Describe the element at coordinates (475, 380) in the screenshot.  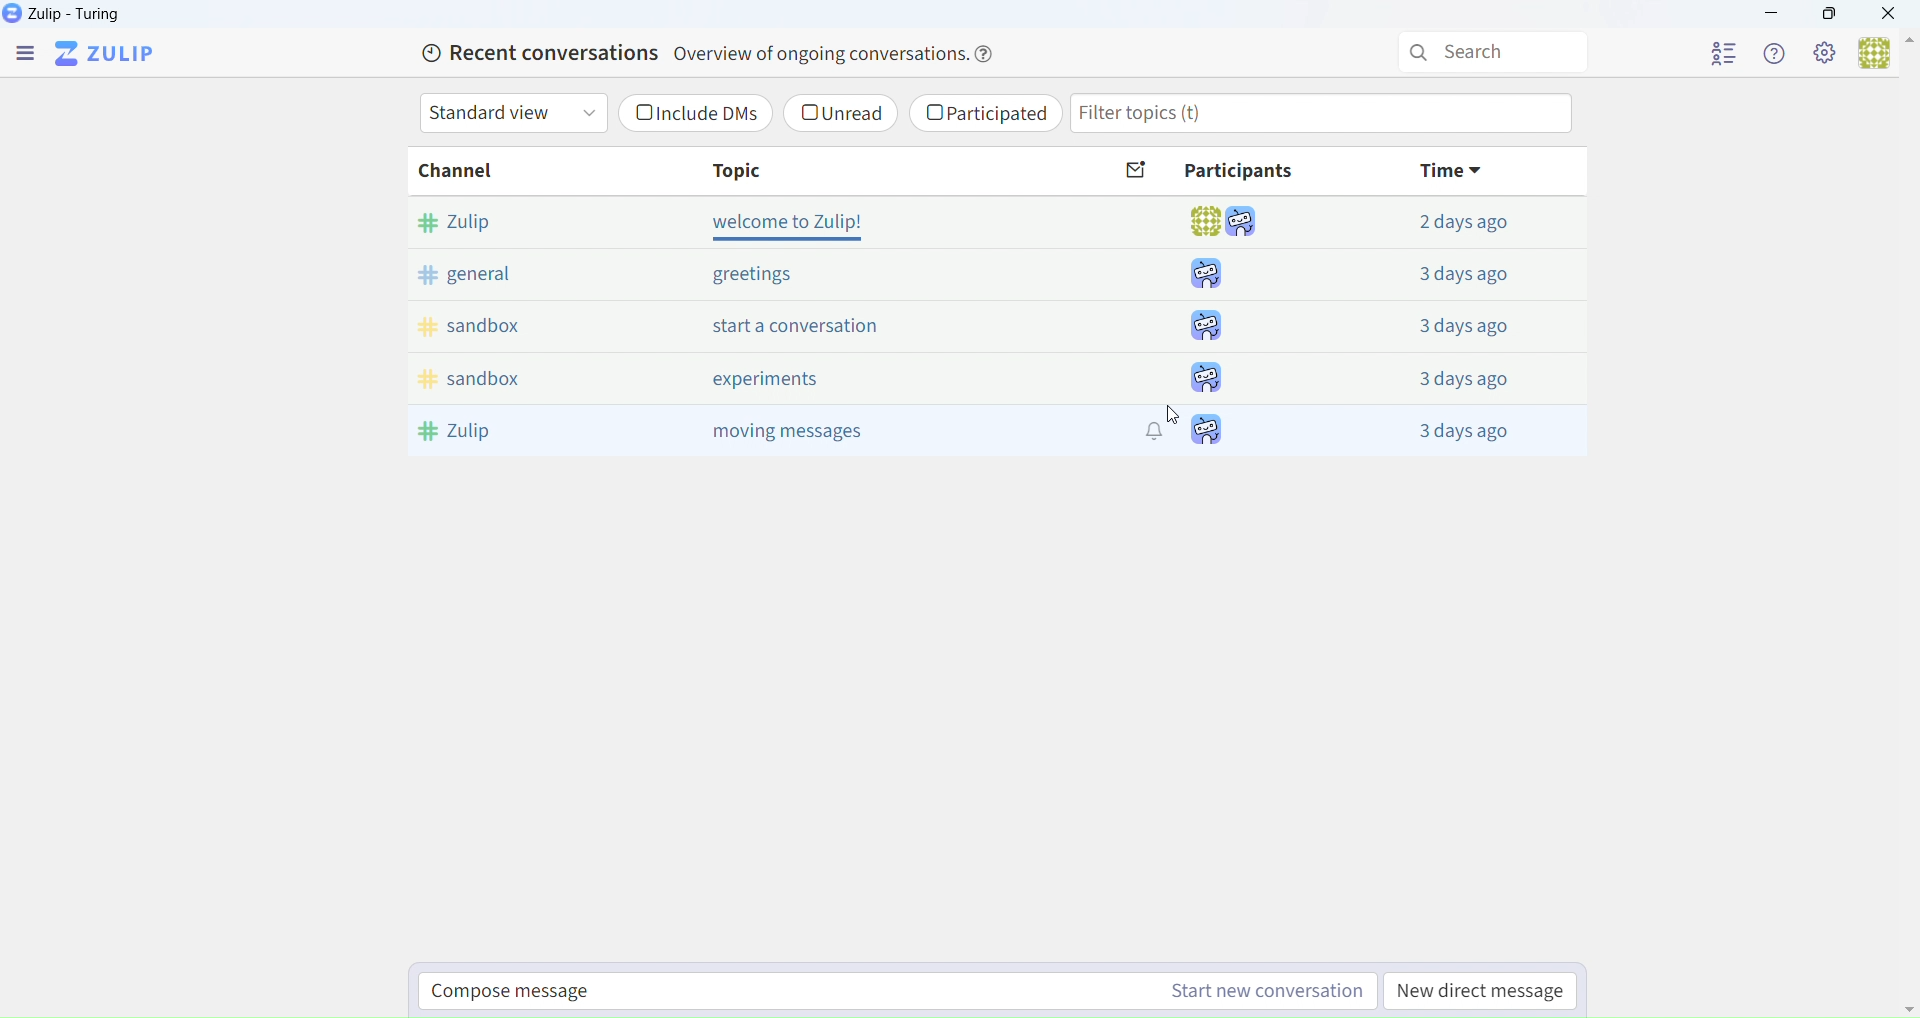
I see `sandbox` at that location.